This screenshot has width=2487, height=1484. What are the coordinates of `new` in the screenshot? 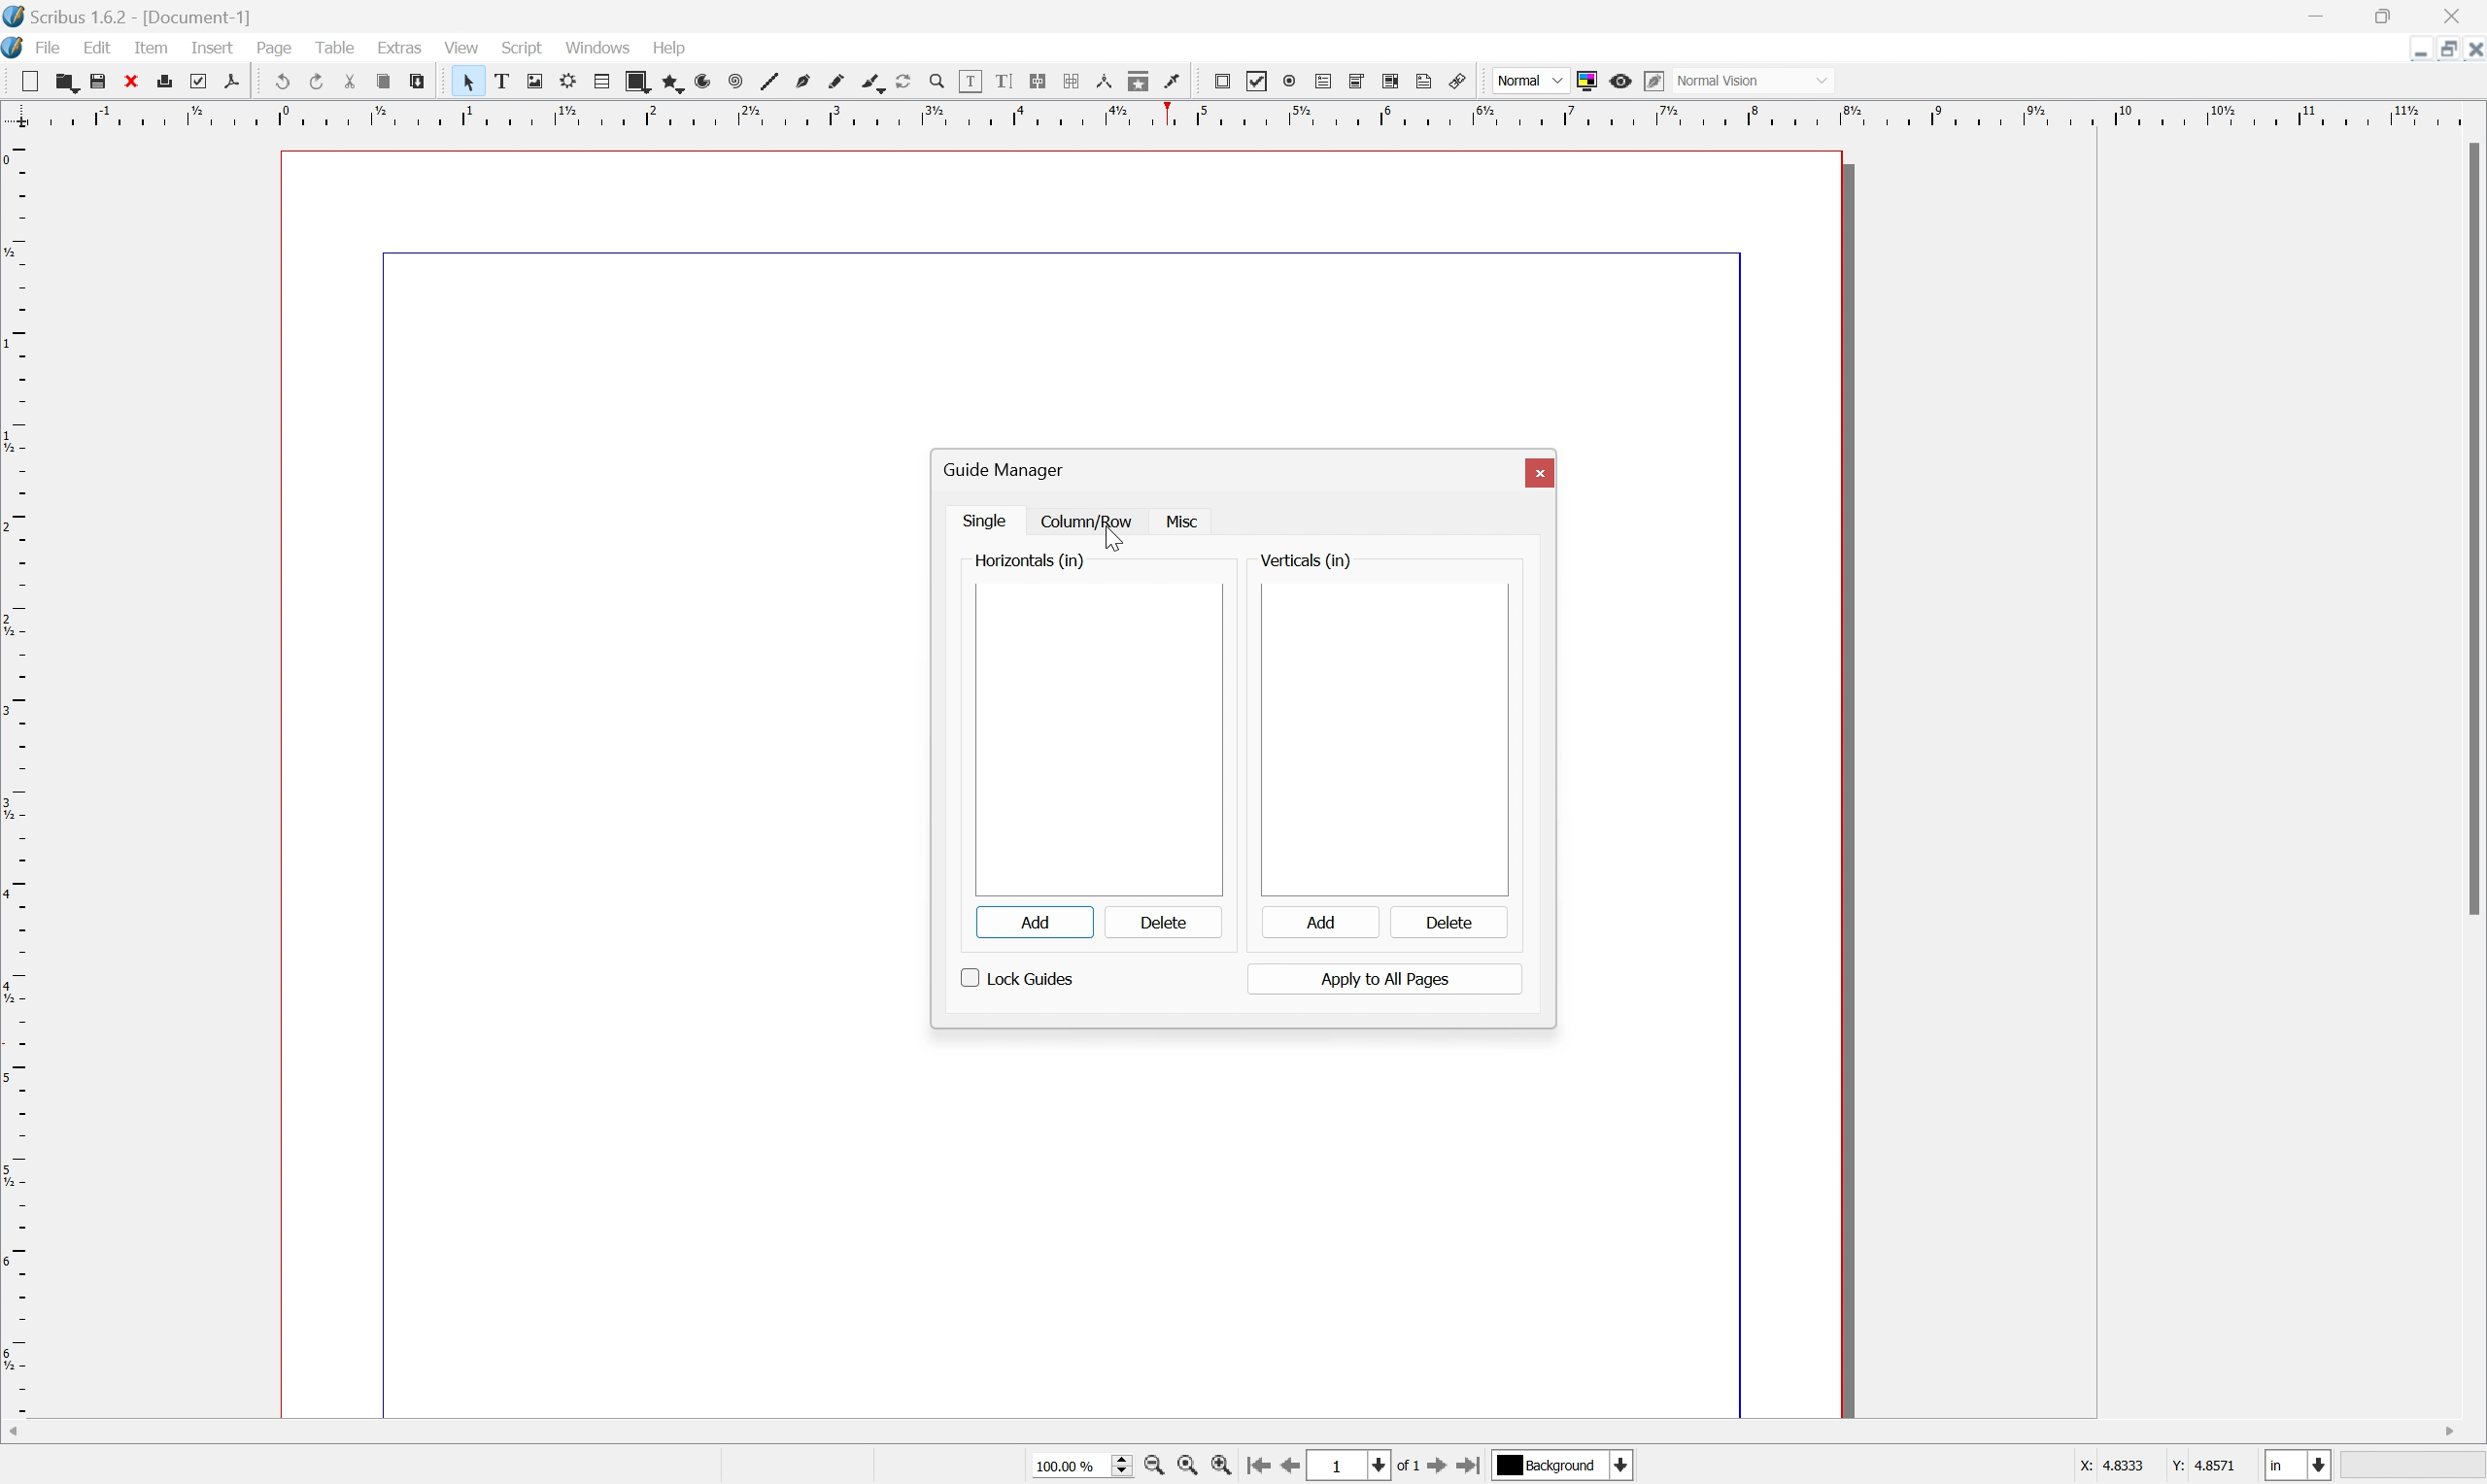 It's located at (33, 83).